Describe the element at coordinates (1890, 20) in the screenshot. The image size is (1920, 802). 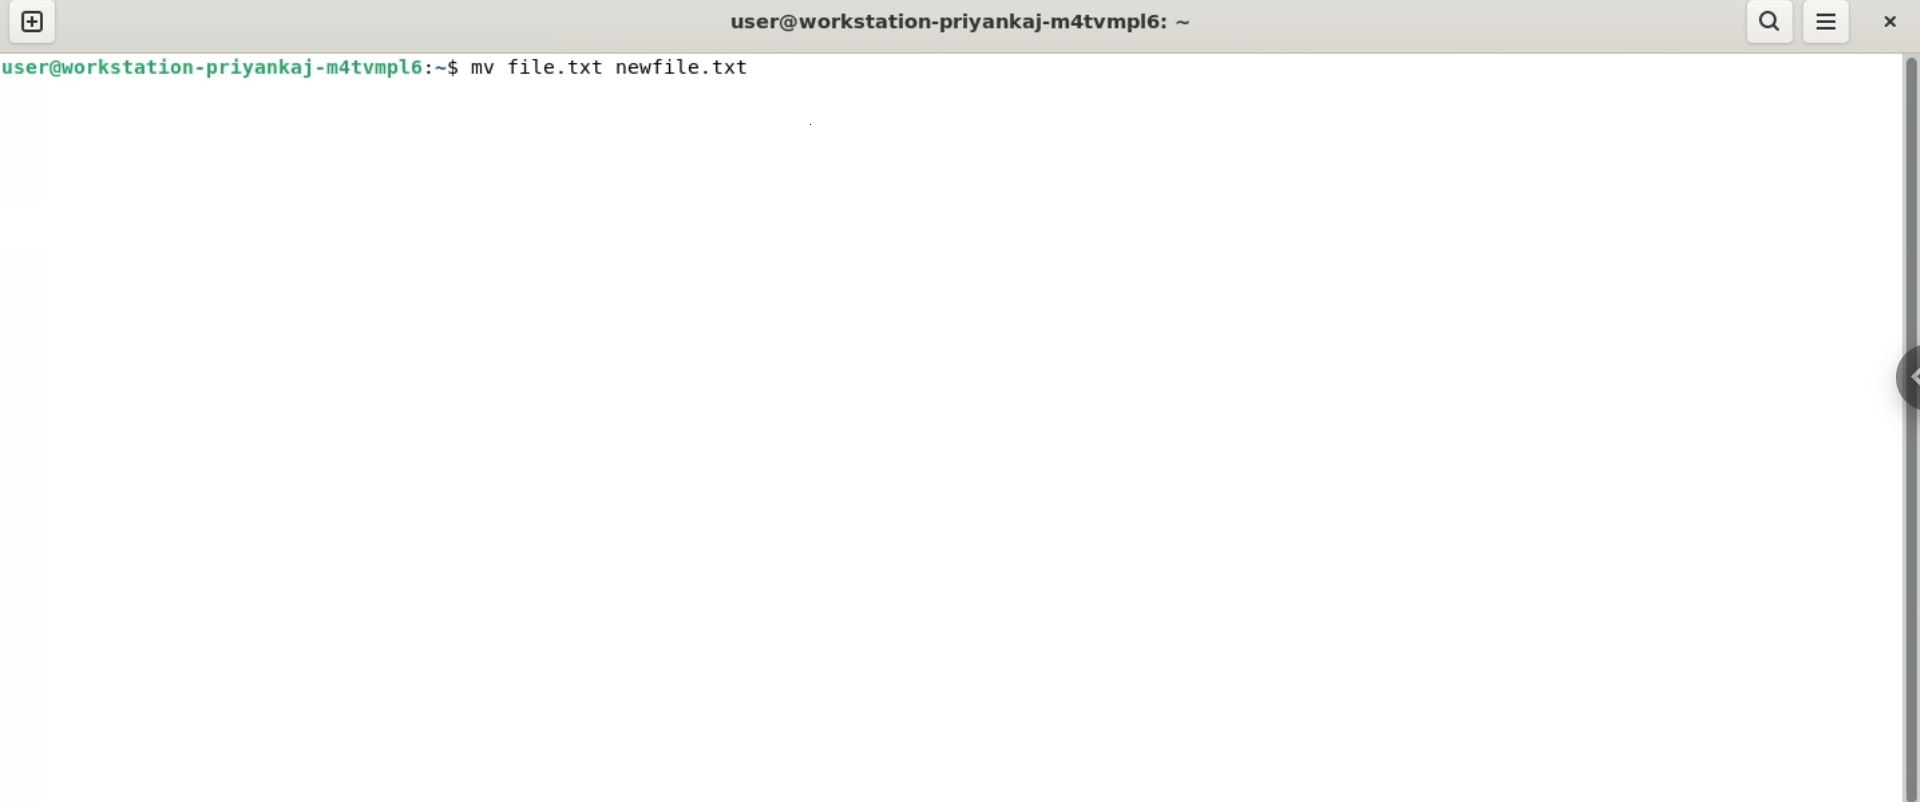
I see `close` at that location.